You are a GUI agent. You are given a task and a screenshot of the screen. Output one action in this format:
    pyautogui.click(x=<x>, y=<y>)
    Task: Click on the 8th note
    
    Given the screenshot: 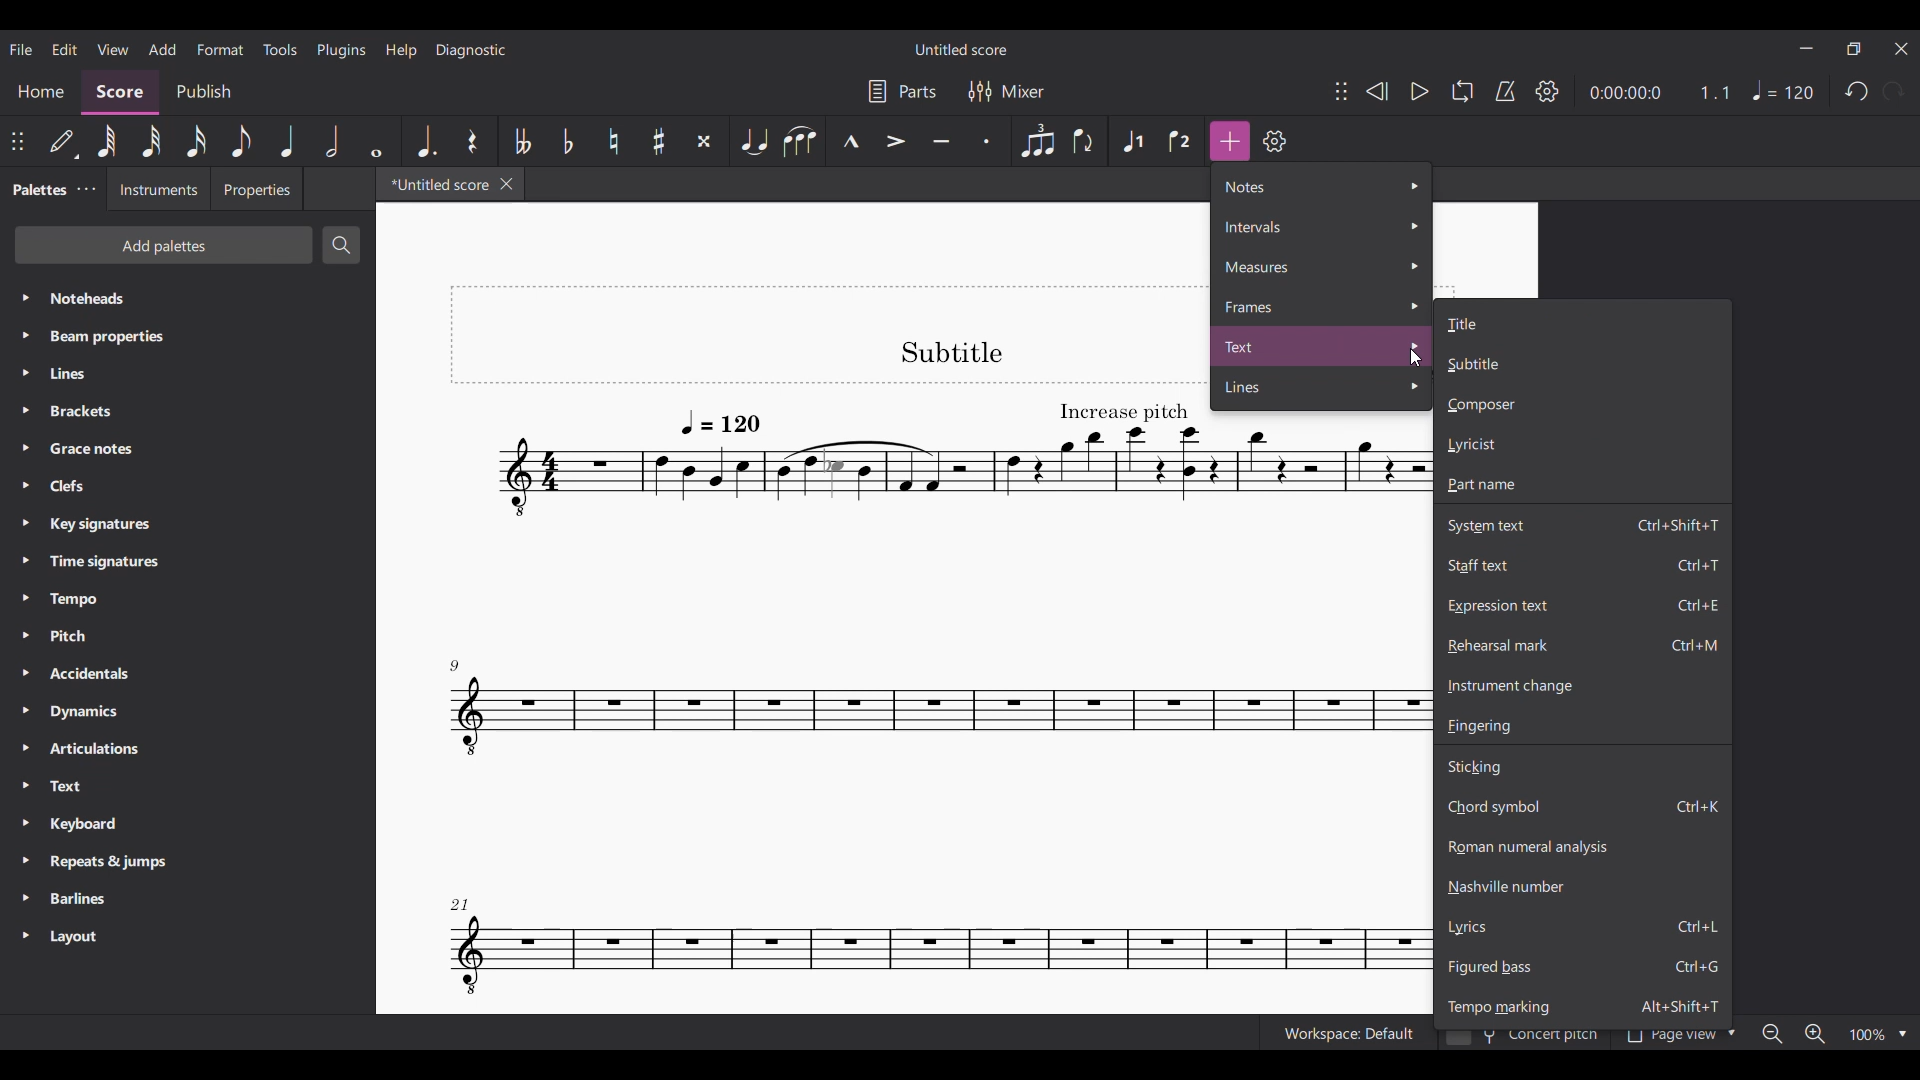 What is the action you would take?
    pyautogui.click(x=240, y=141)
    